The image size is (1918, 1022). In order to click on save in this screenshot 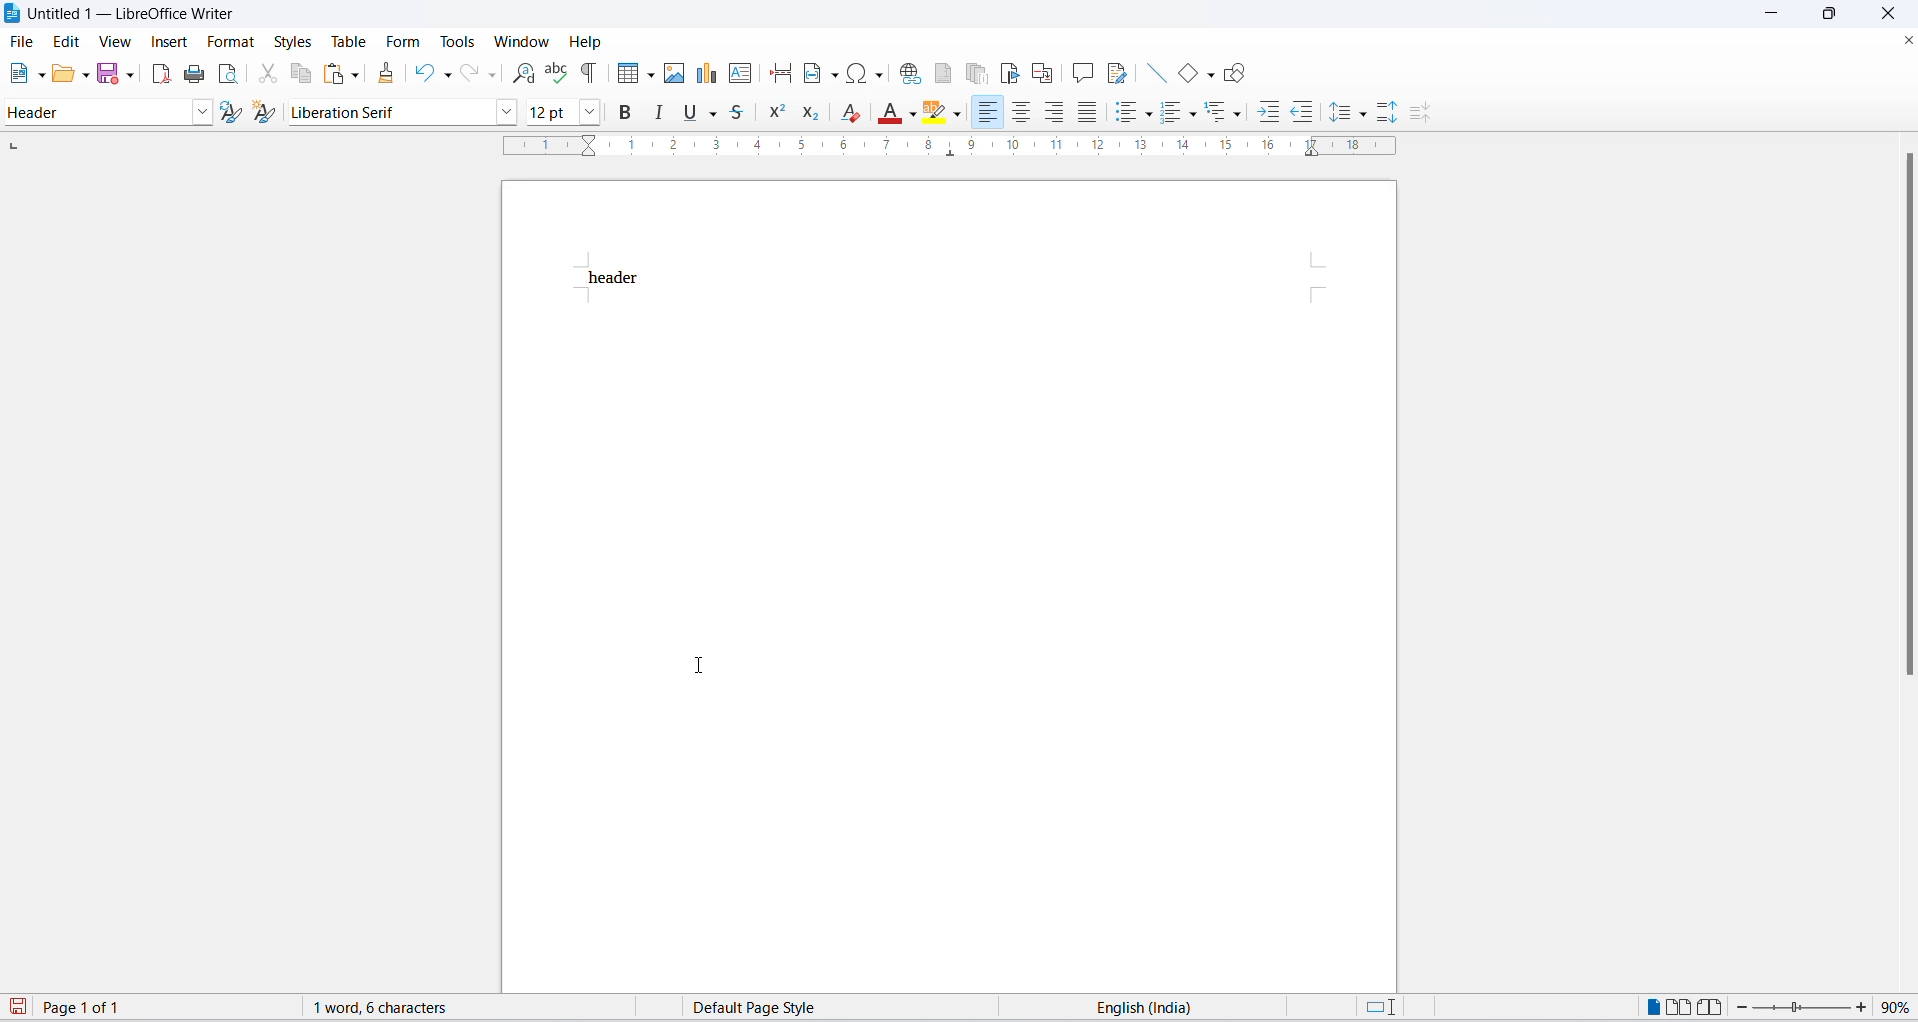, I will do `click(19, 1008)`.